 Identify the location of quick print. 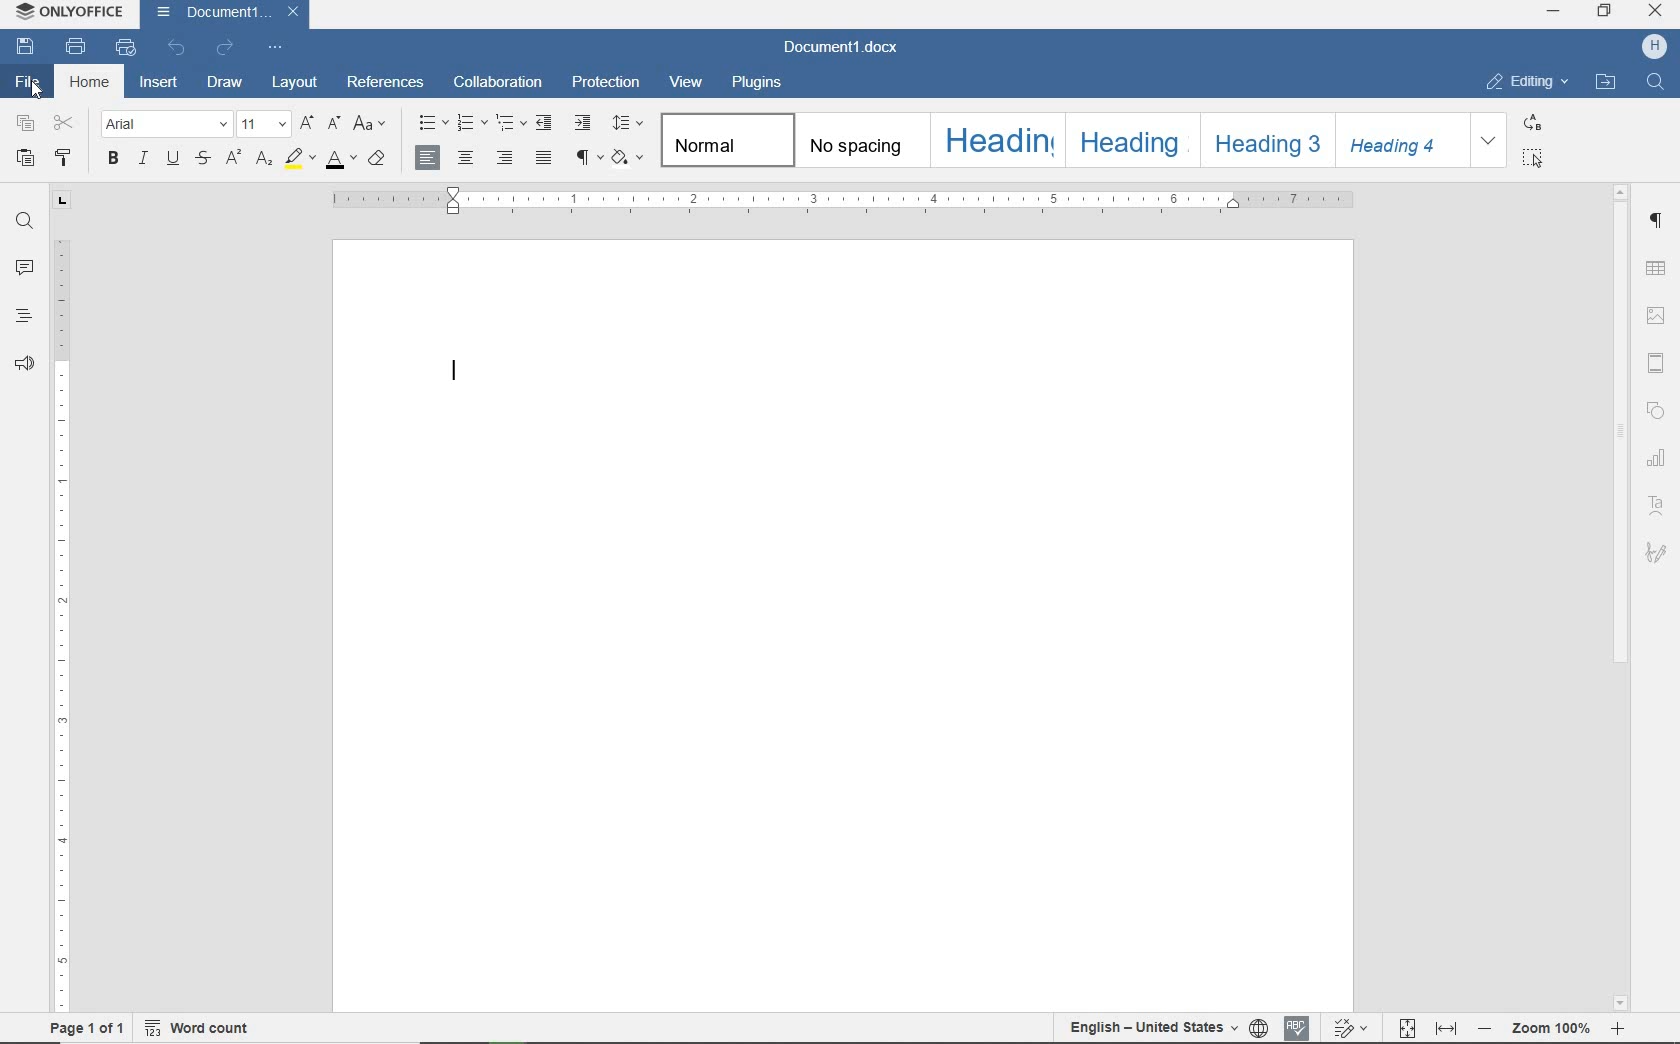
(125, 48).